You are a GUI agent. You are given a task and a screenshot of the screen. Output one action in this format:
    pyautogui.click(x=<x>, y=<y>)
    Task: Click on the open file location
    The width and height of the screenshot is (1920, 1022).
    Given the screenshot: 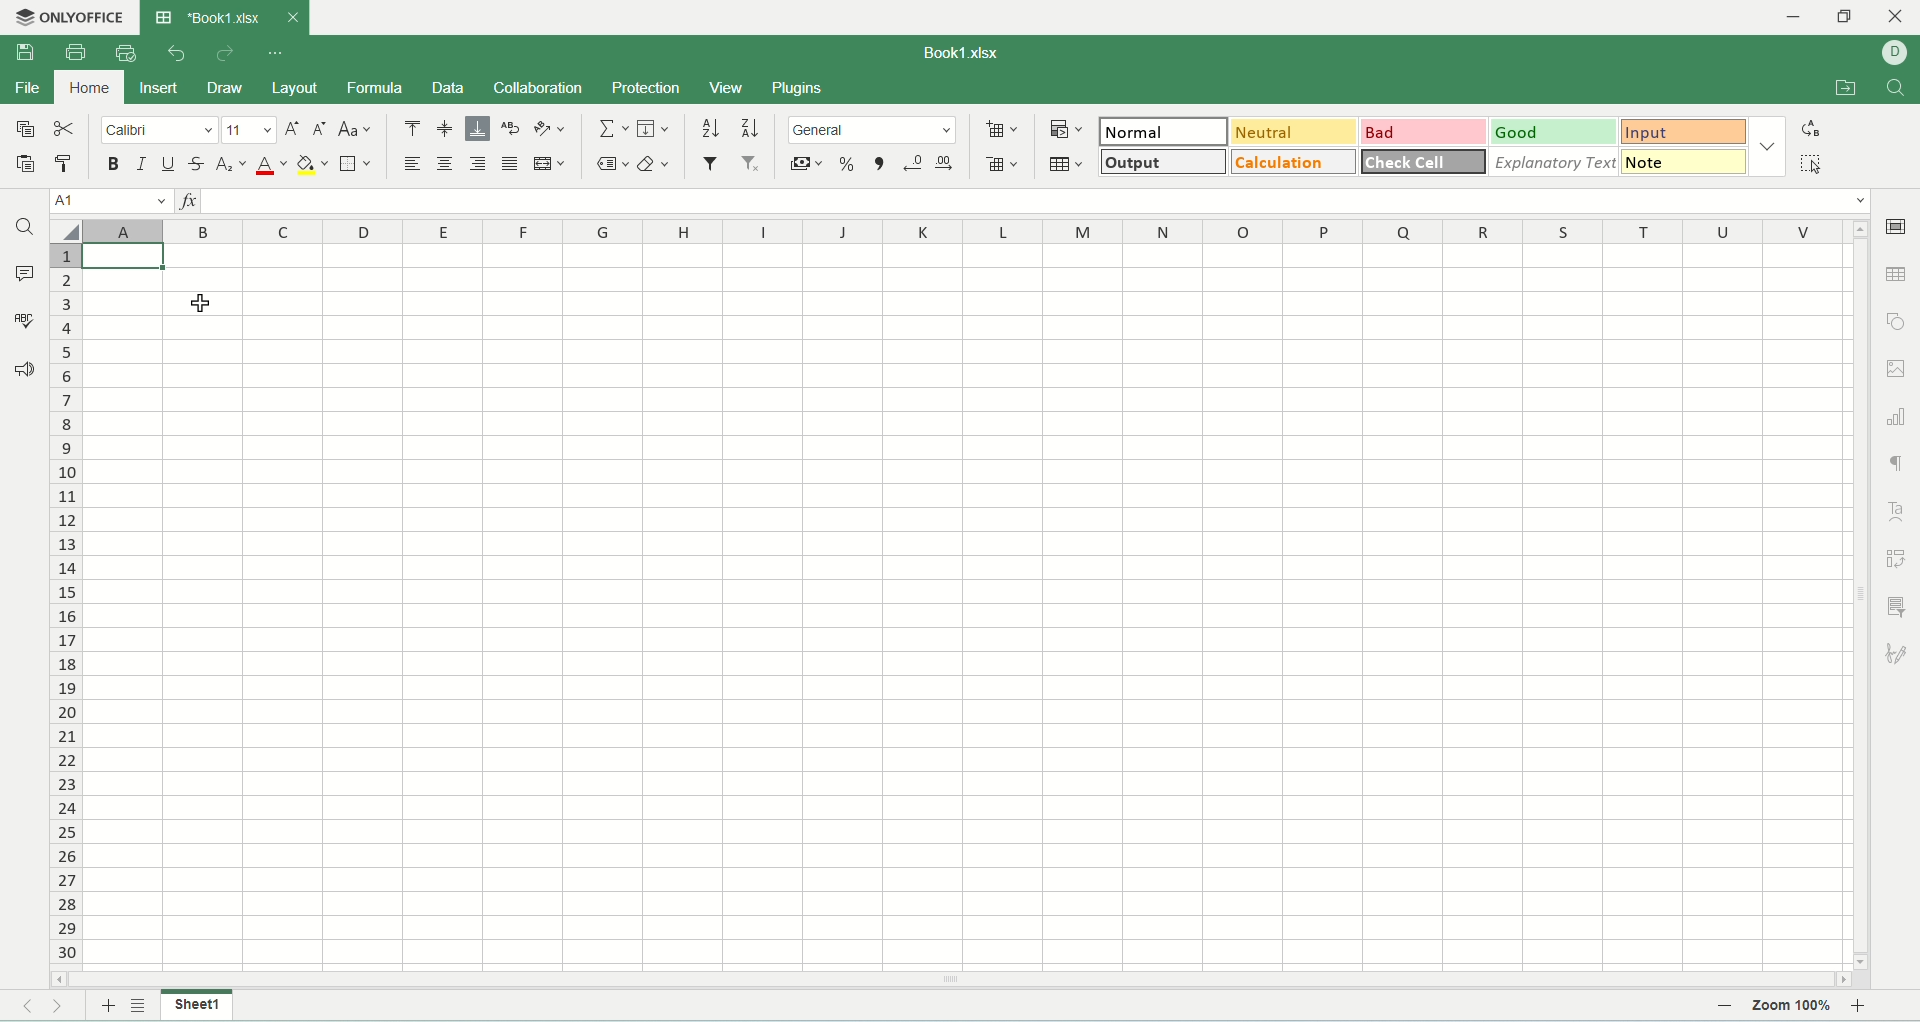 What is the action you would take?
    pyautogui.click(x=1847, y=90)
    